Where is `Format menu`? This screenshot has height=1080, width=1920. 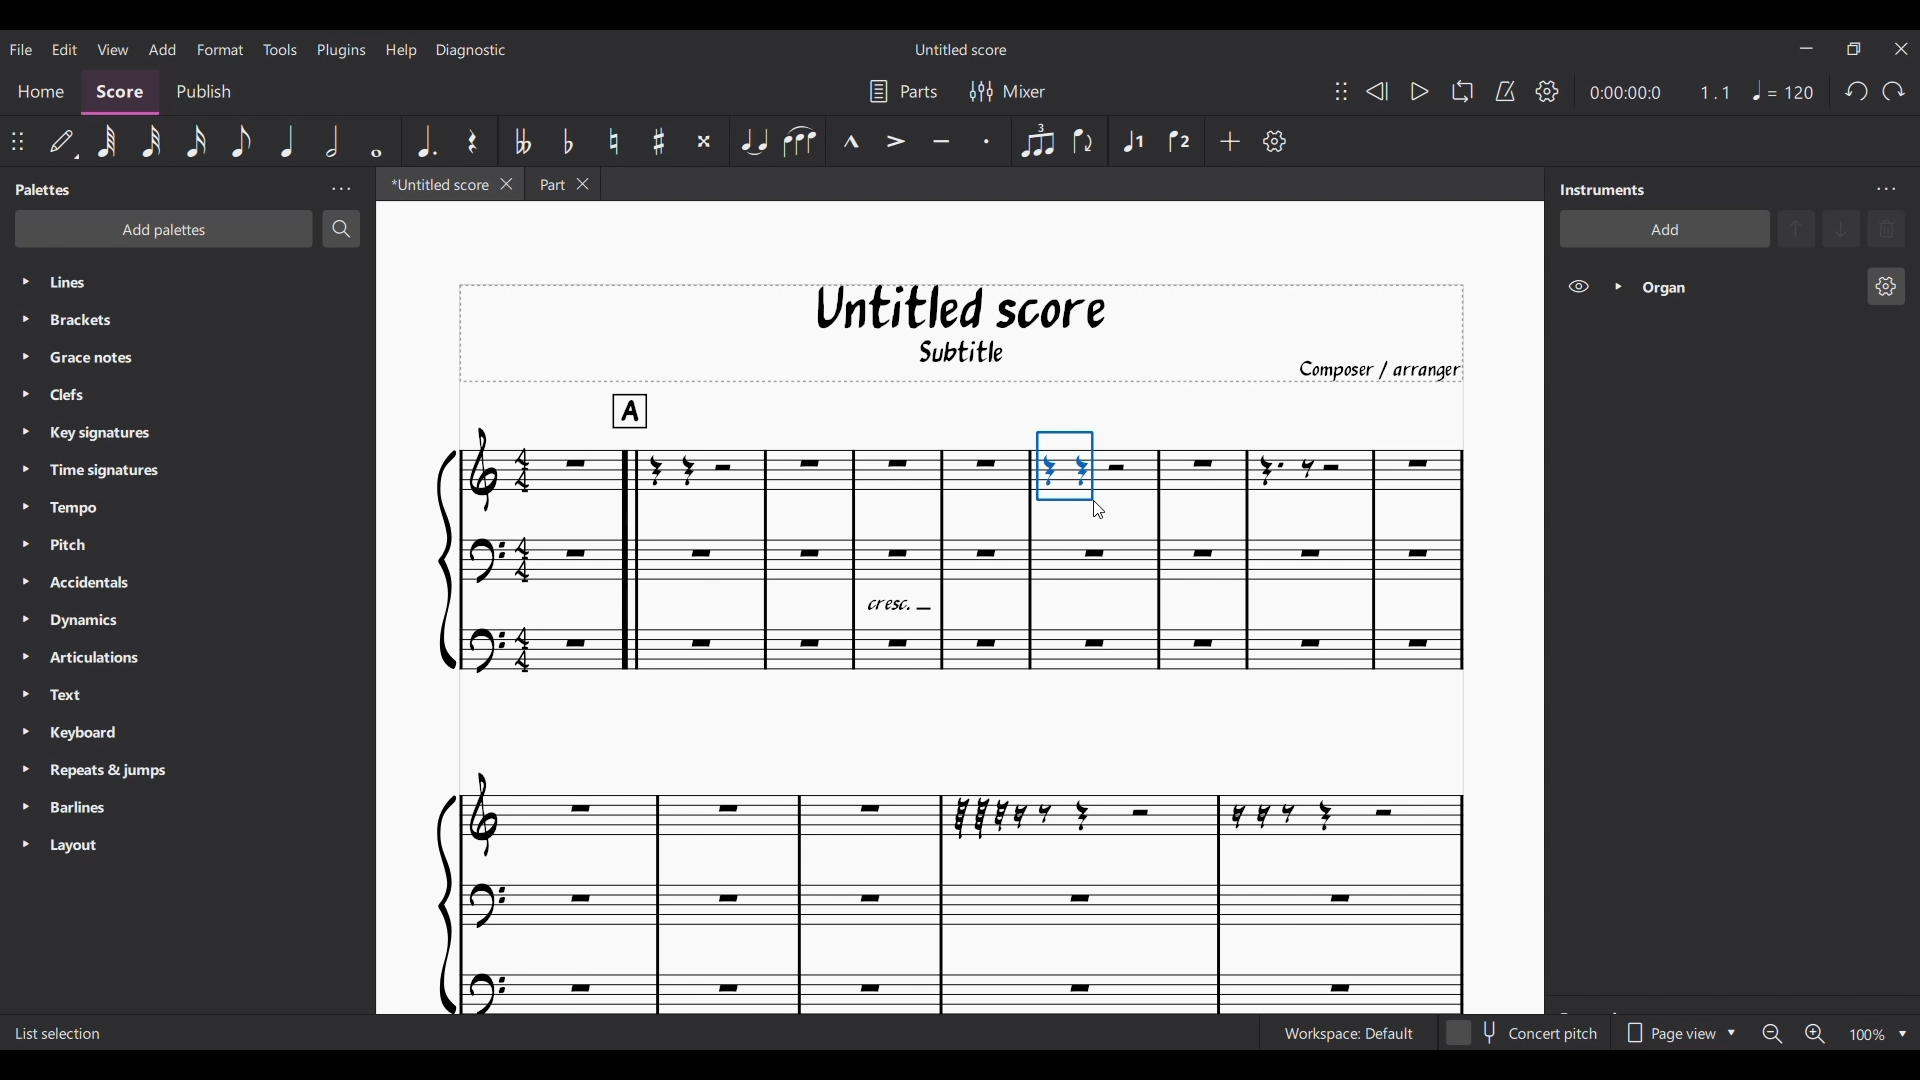 Format menu is located at coordinates (219, 46).